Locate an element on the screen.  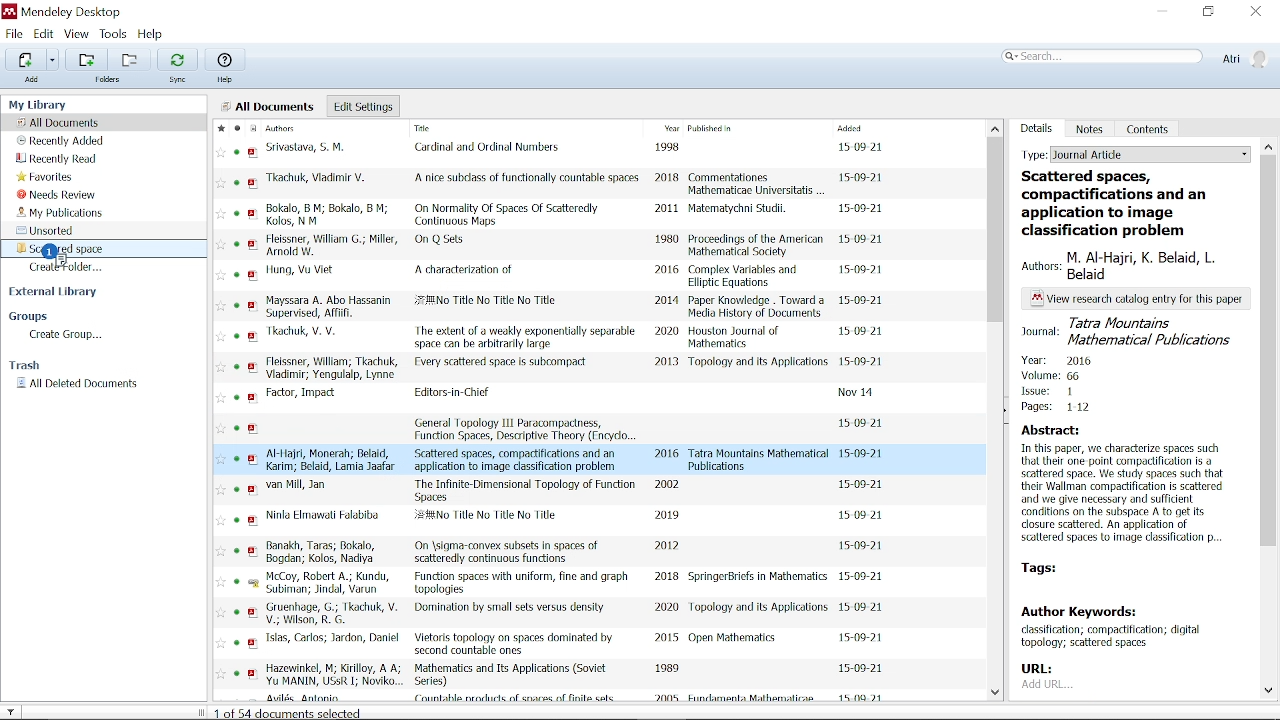
Mark as read / unread is located at coordinates (236, 128).